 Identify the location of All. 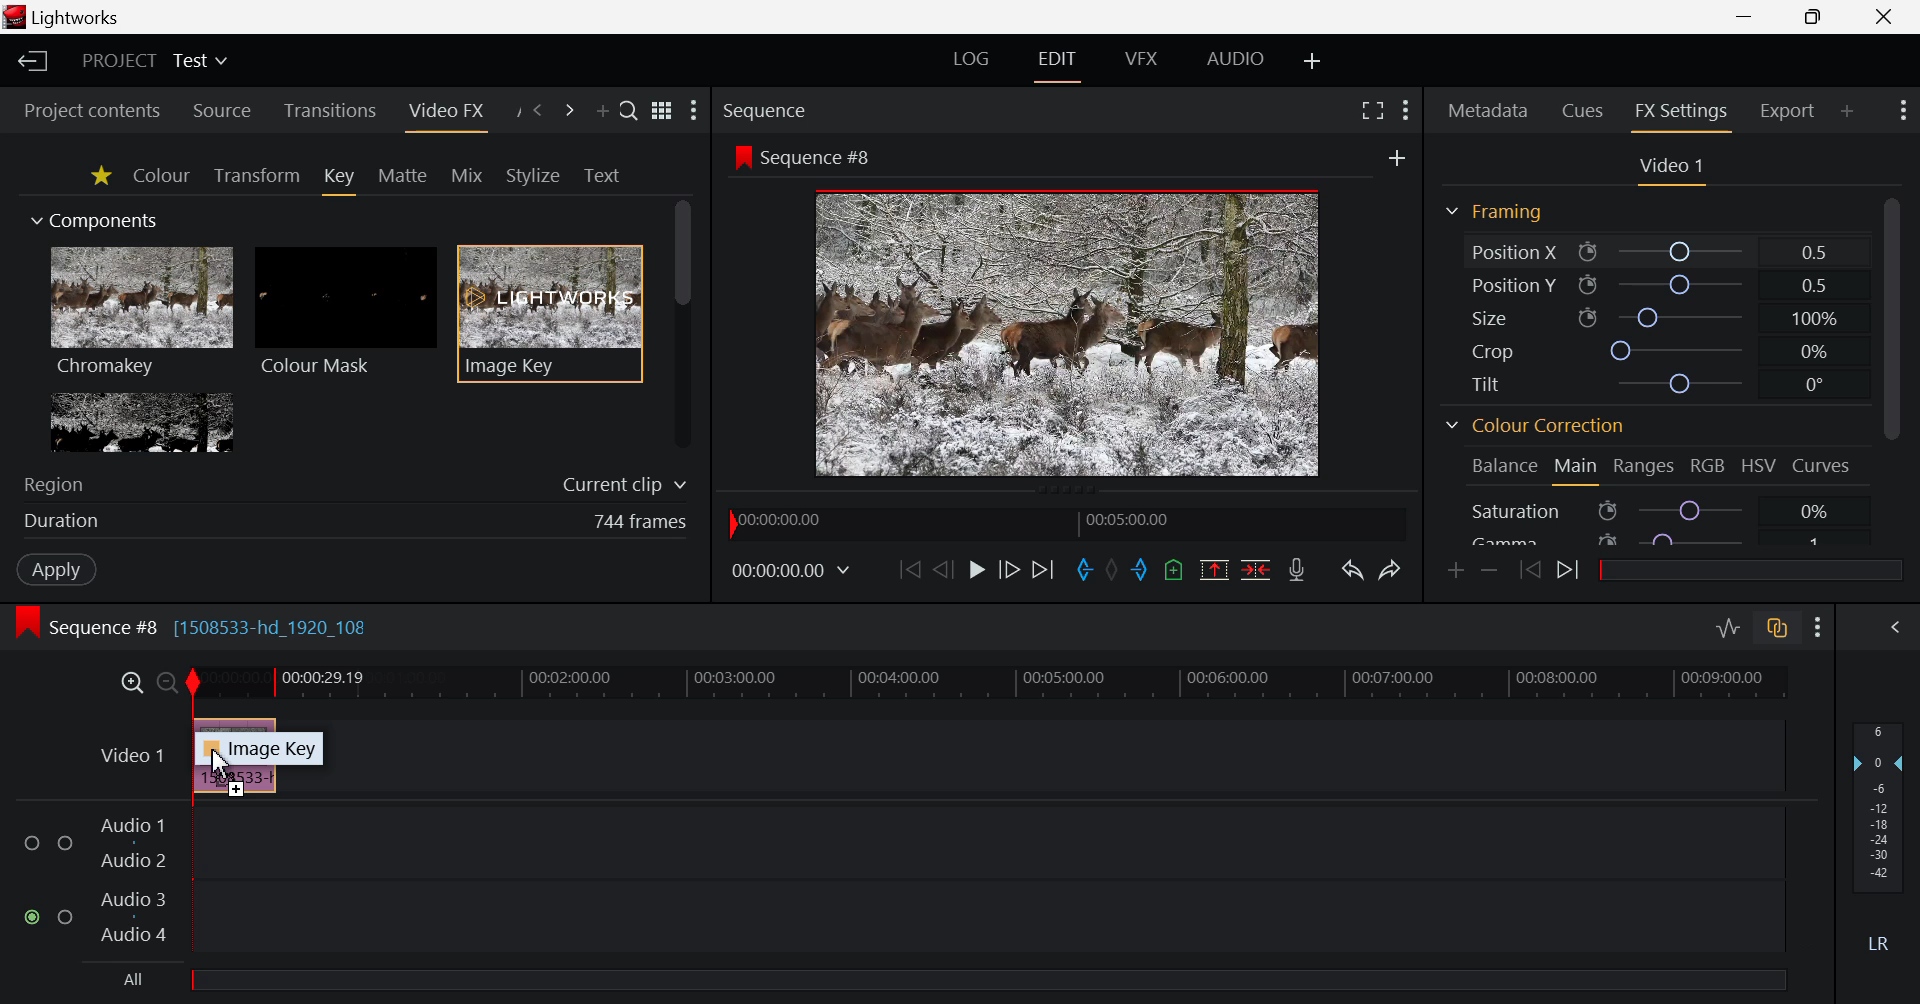
(135, 979).